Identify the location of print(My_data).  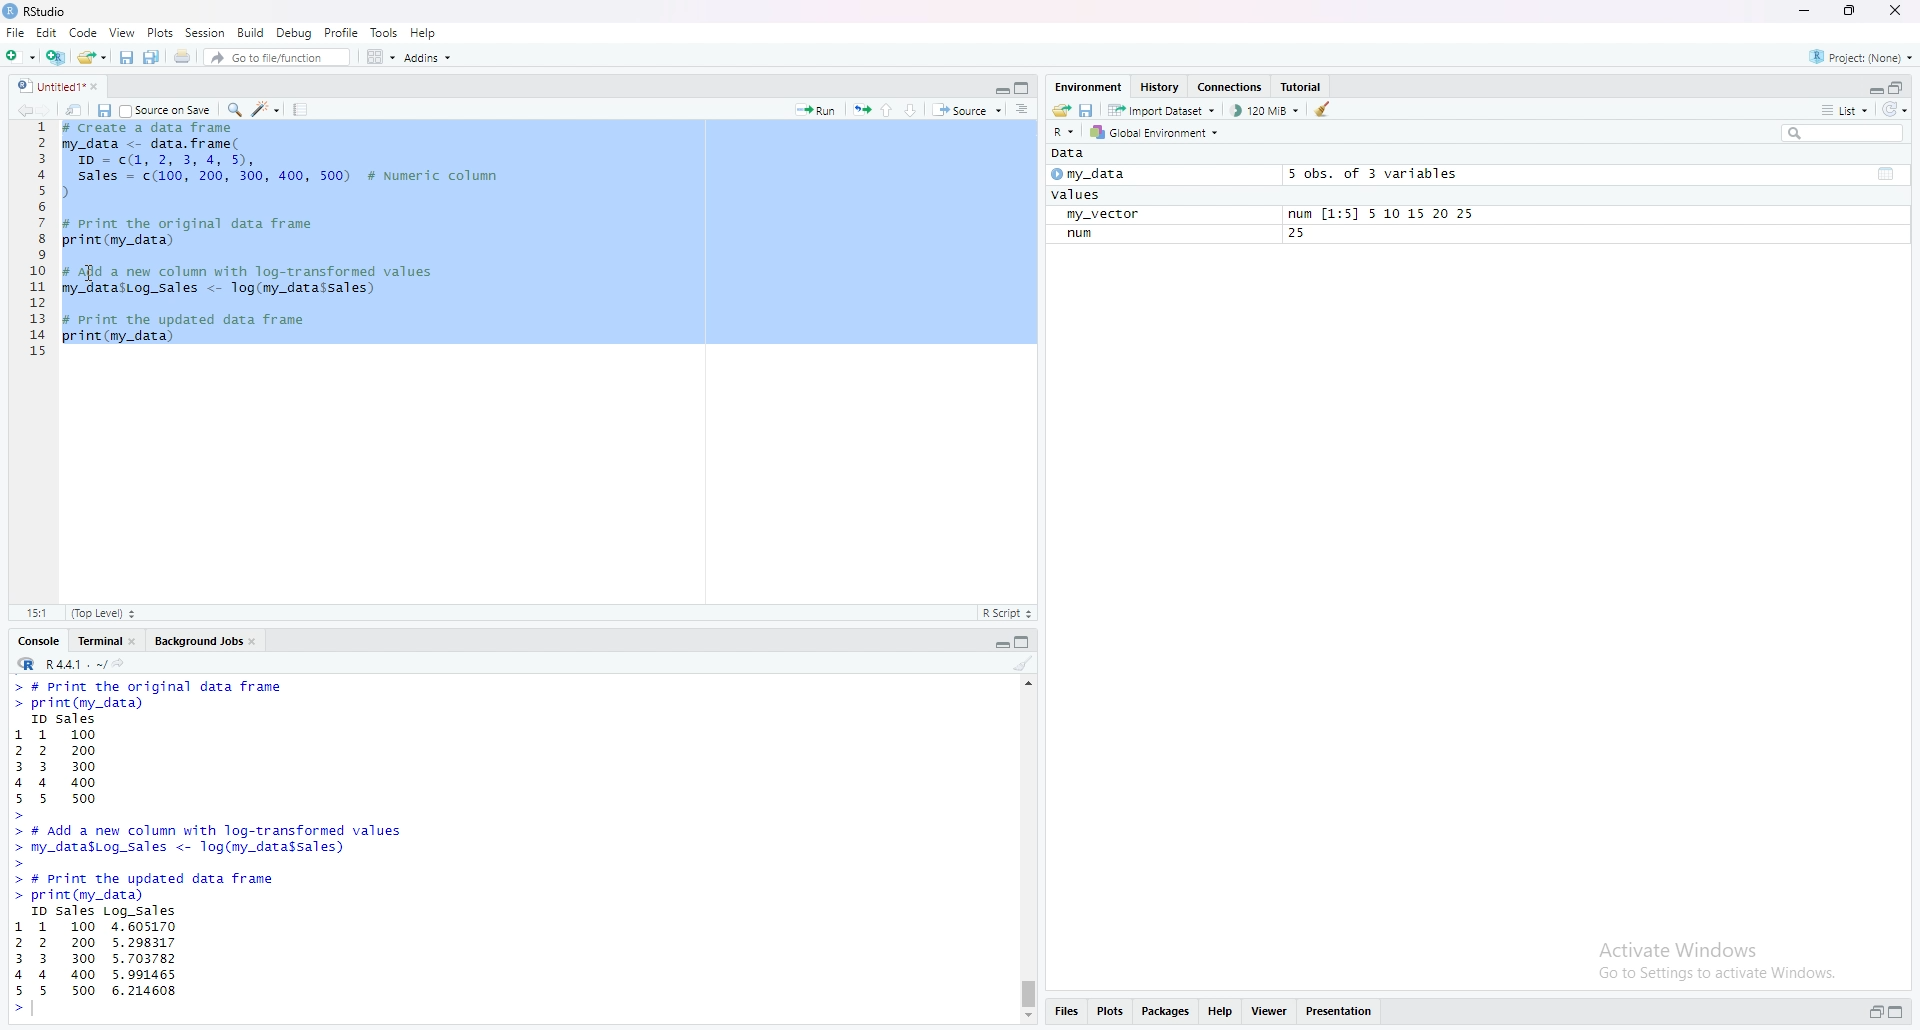
(119, 241).